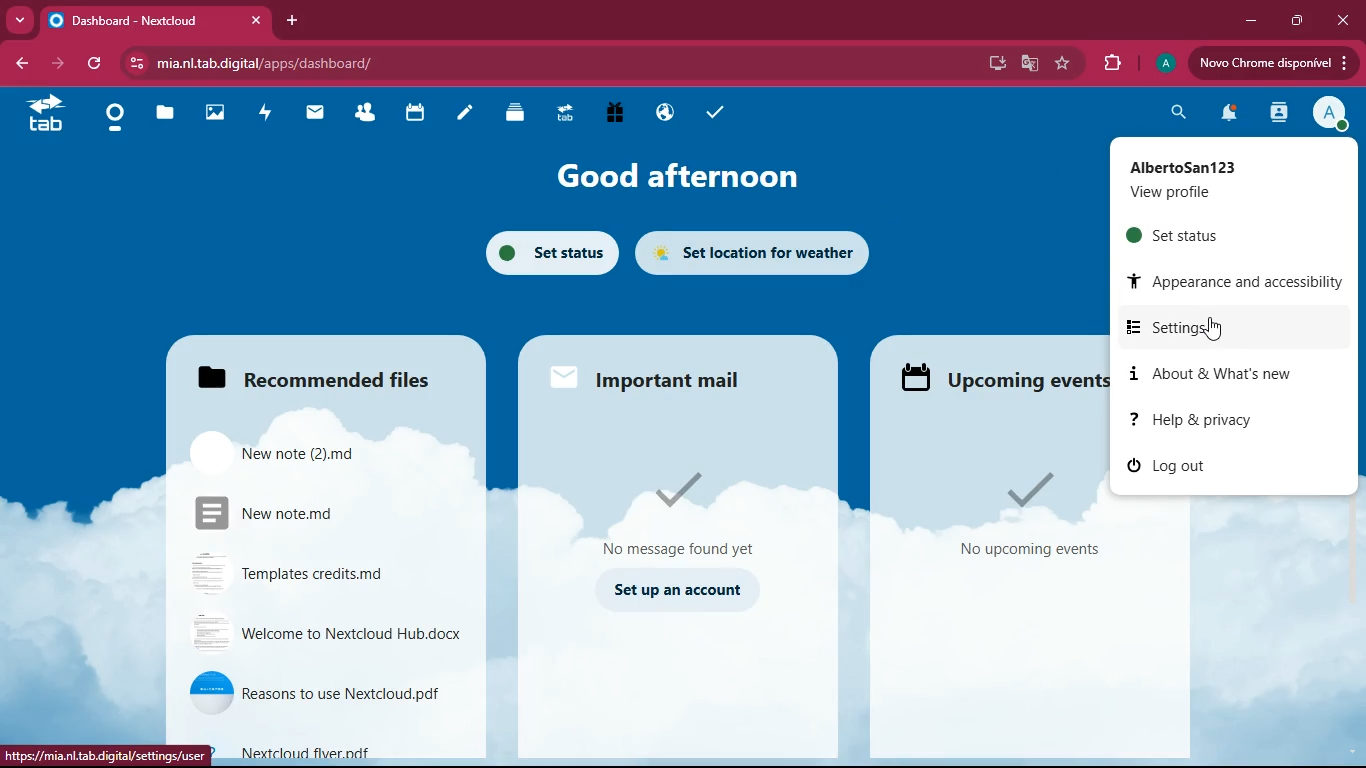  I want to click on activity, so click(1279, 115).